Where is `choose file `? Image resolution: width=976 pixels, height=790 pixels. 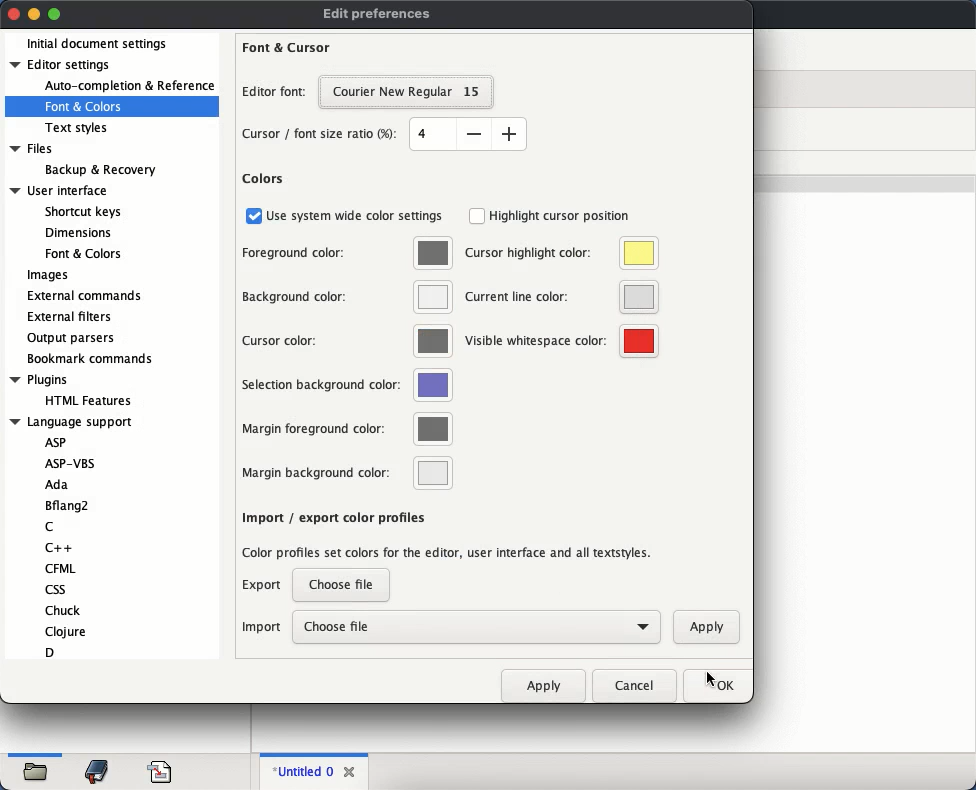
choose file  is located at coordinates (477, 628).